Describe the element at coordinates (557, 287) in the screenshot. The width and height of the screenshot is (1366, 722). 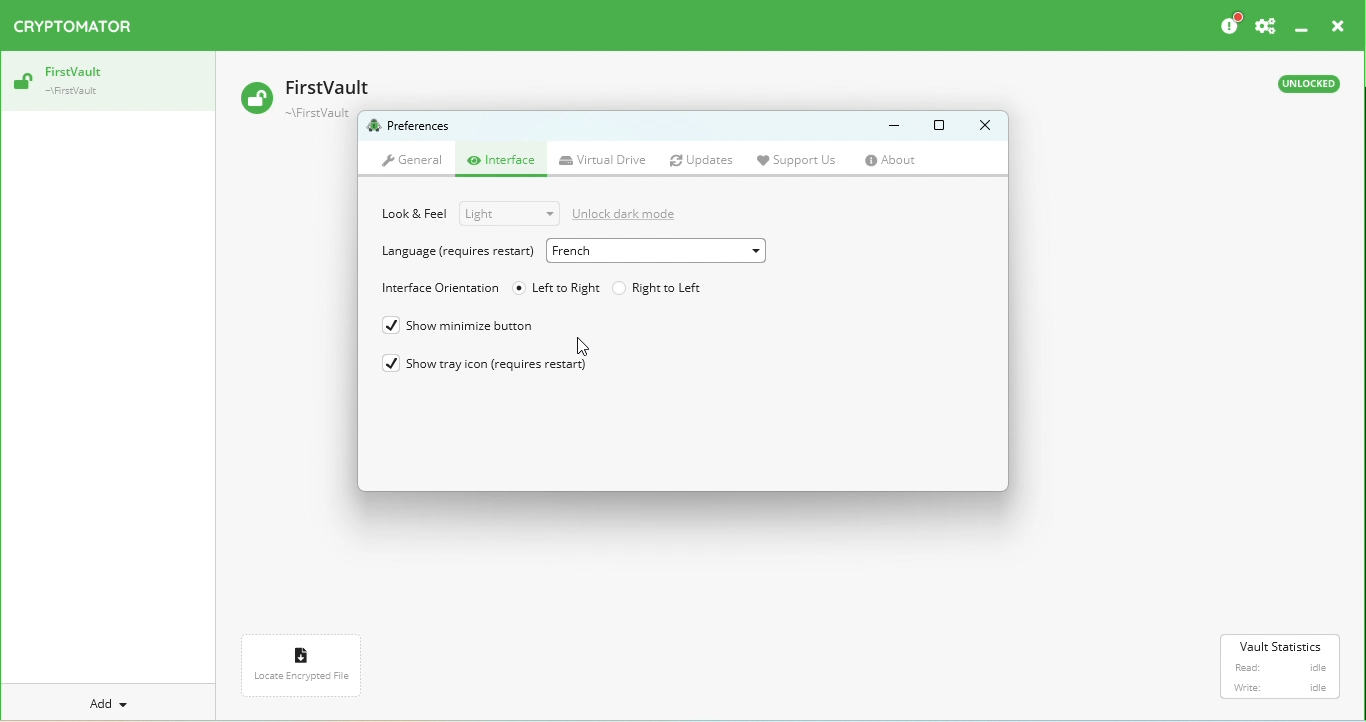
I see `Left to right` at that location.